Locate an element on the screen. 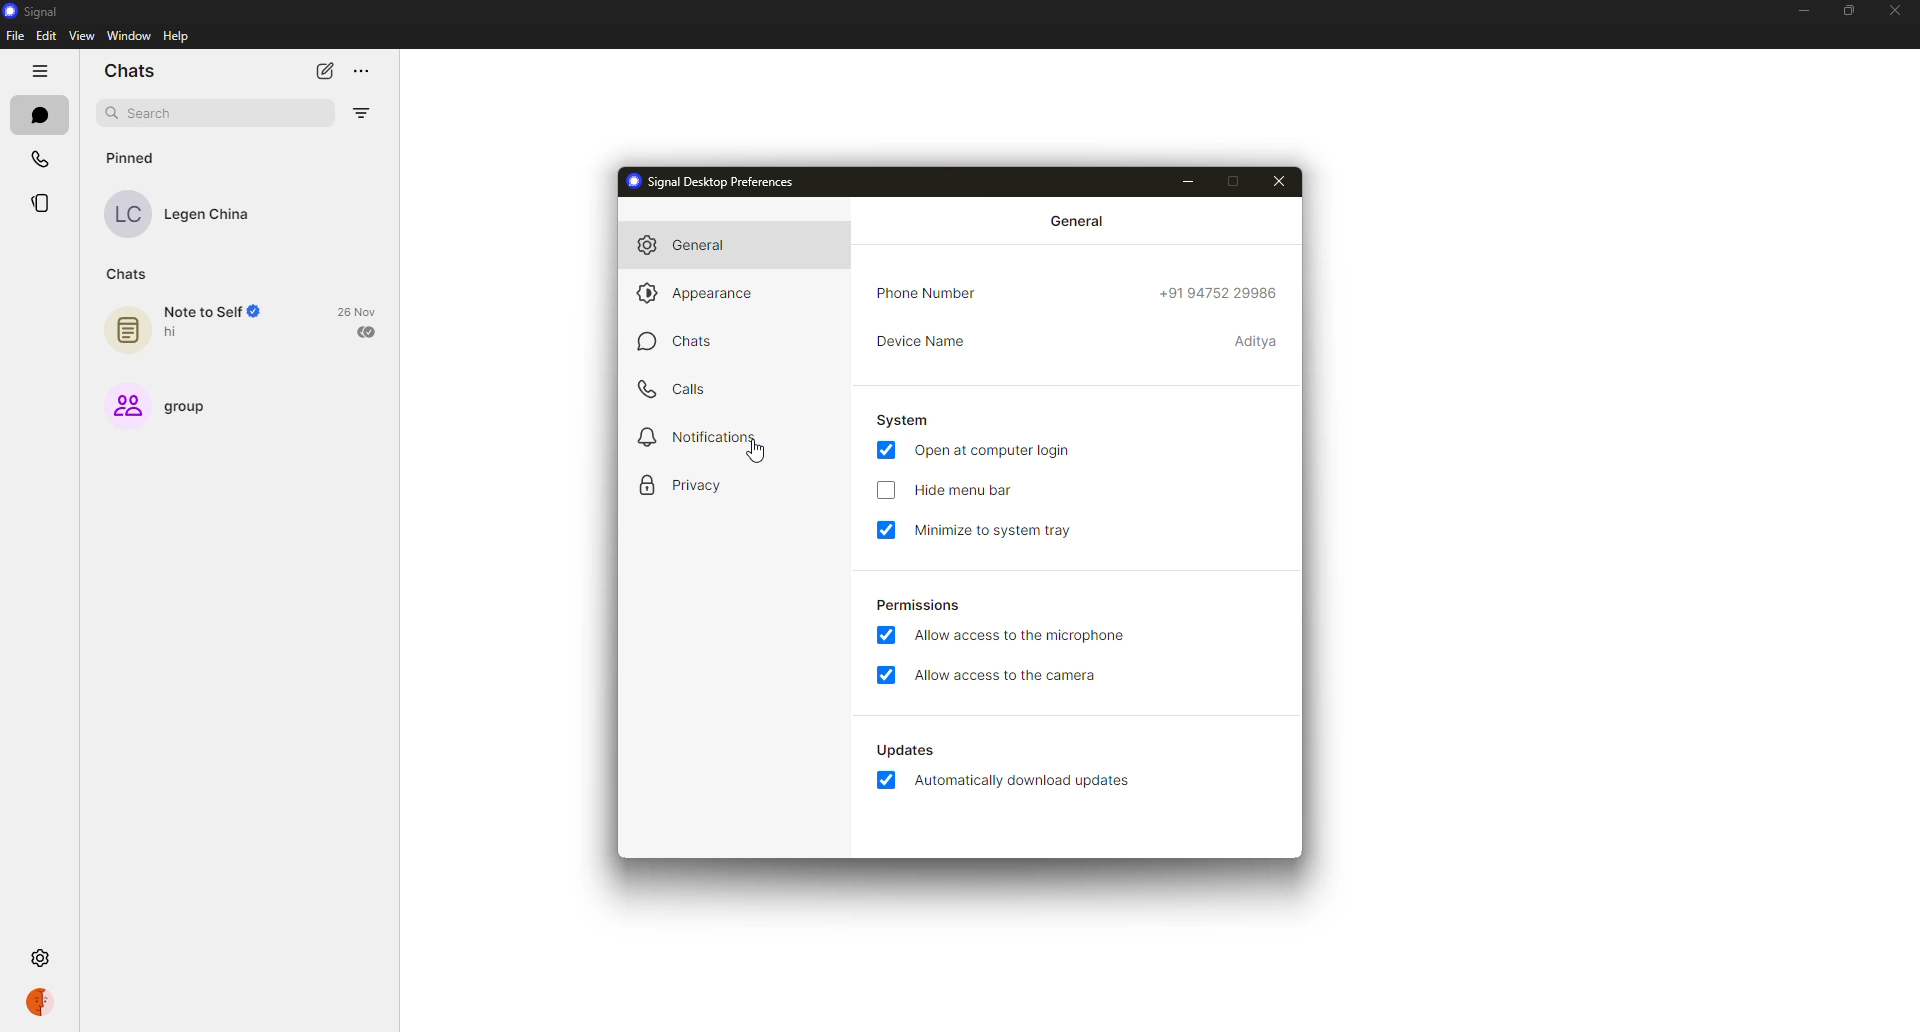 This screenshot has height=1032, width=1920. cursor is located at coordinates (749, 455).